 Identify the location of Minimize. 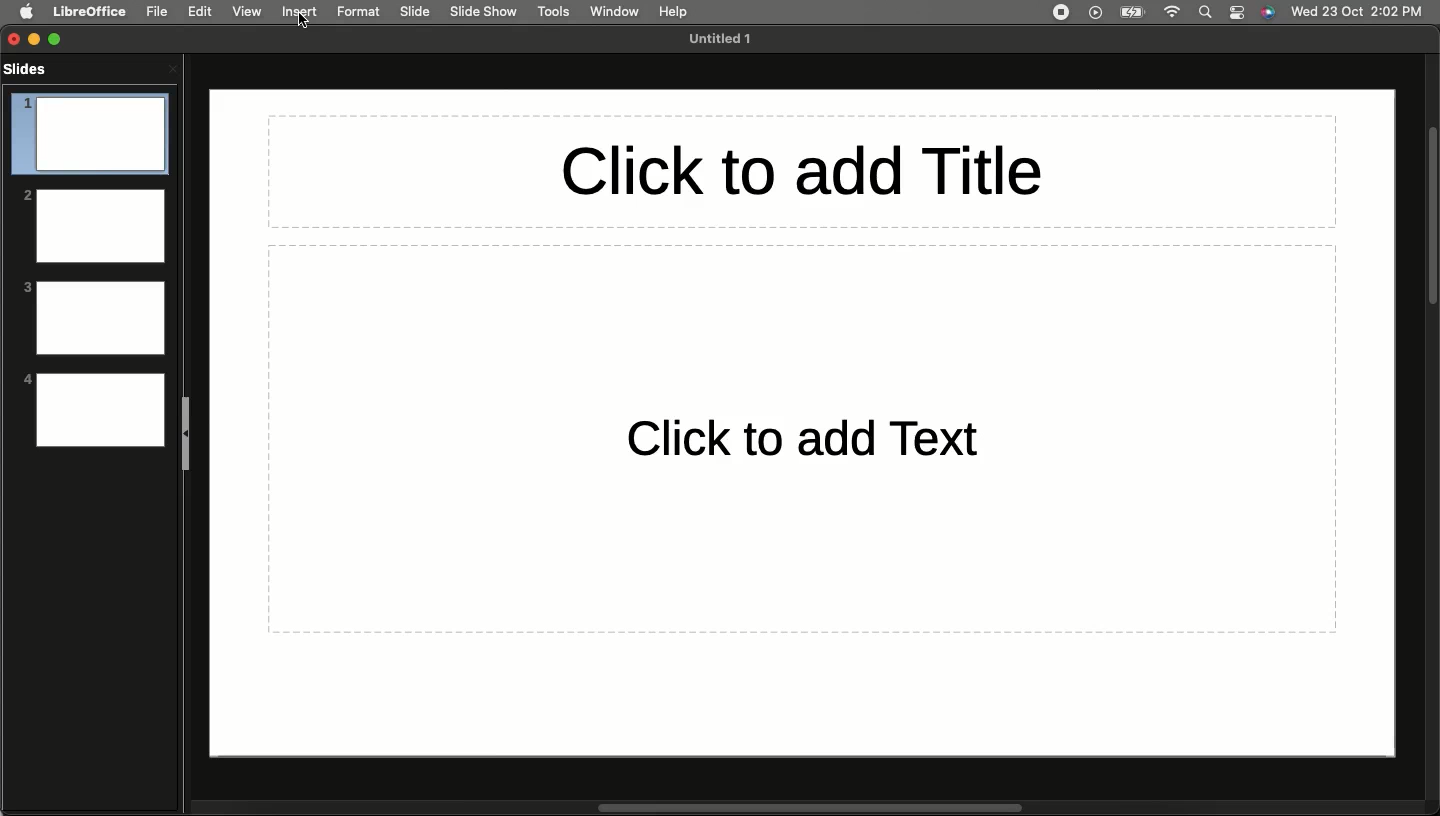
(39, 39).